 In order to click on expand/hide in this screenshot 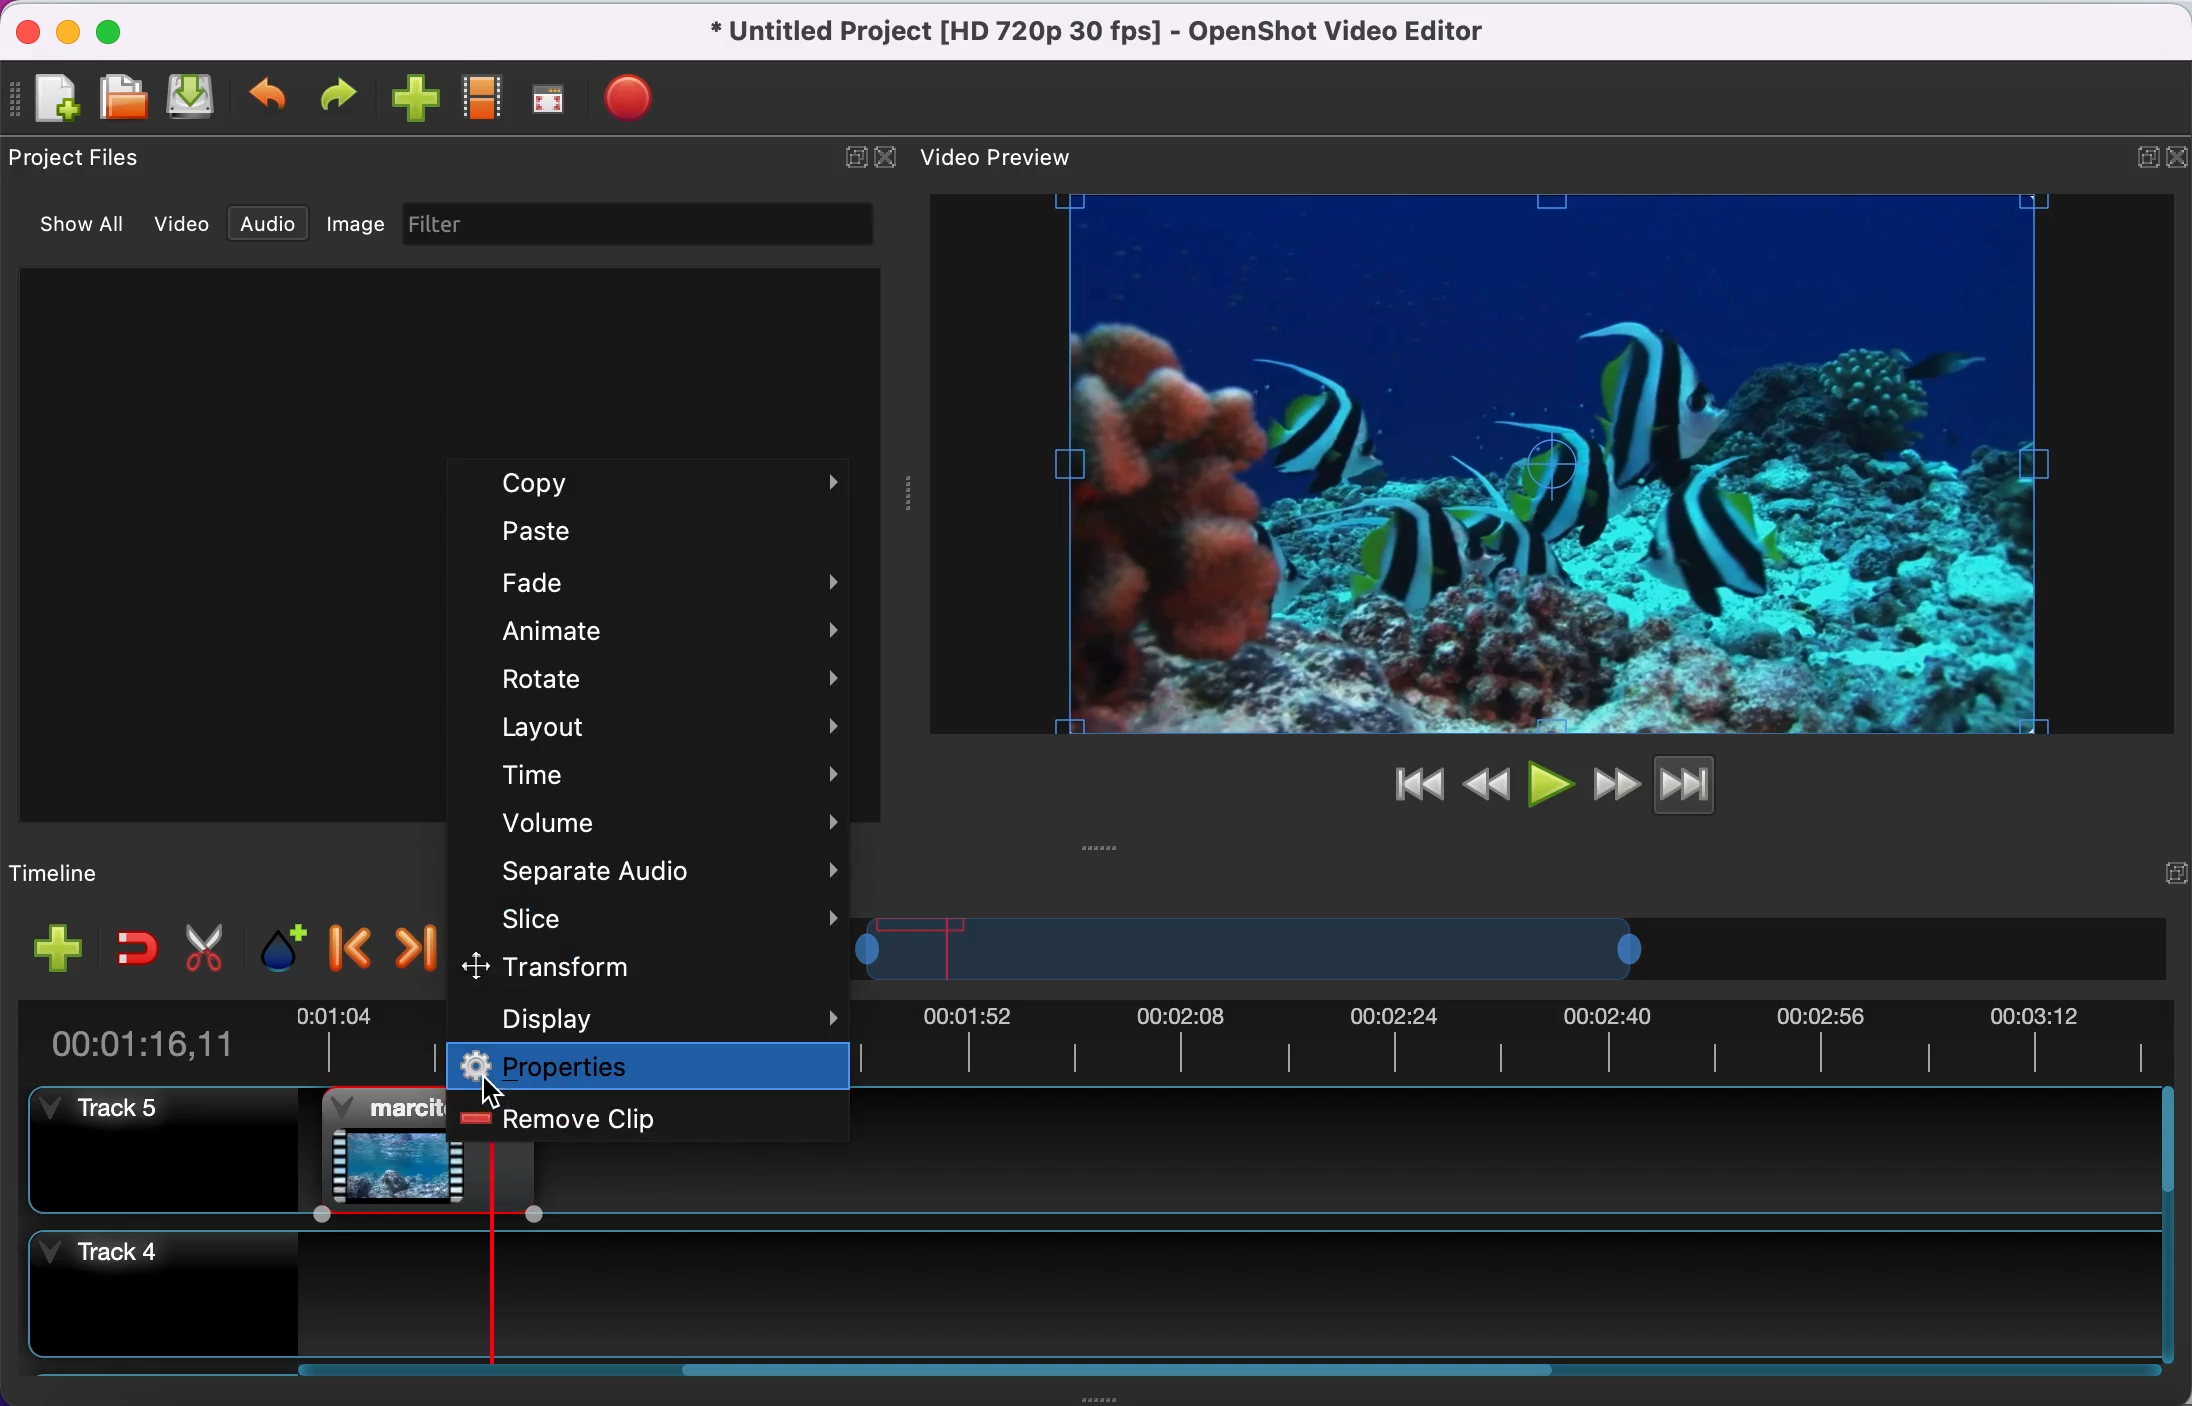, I will do `click(2173, 867)`.